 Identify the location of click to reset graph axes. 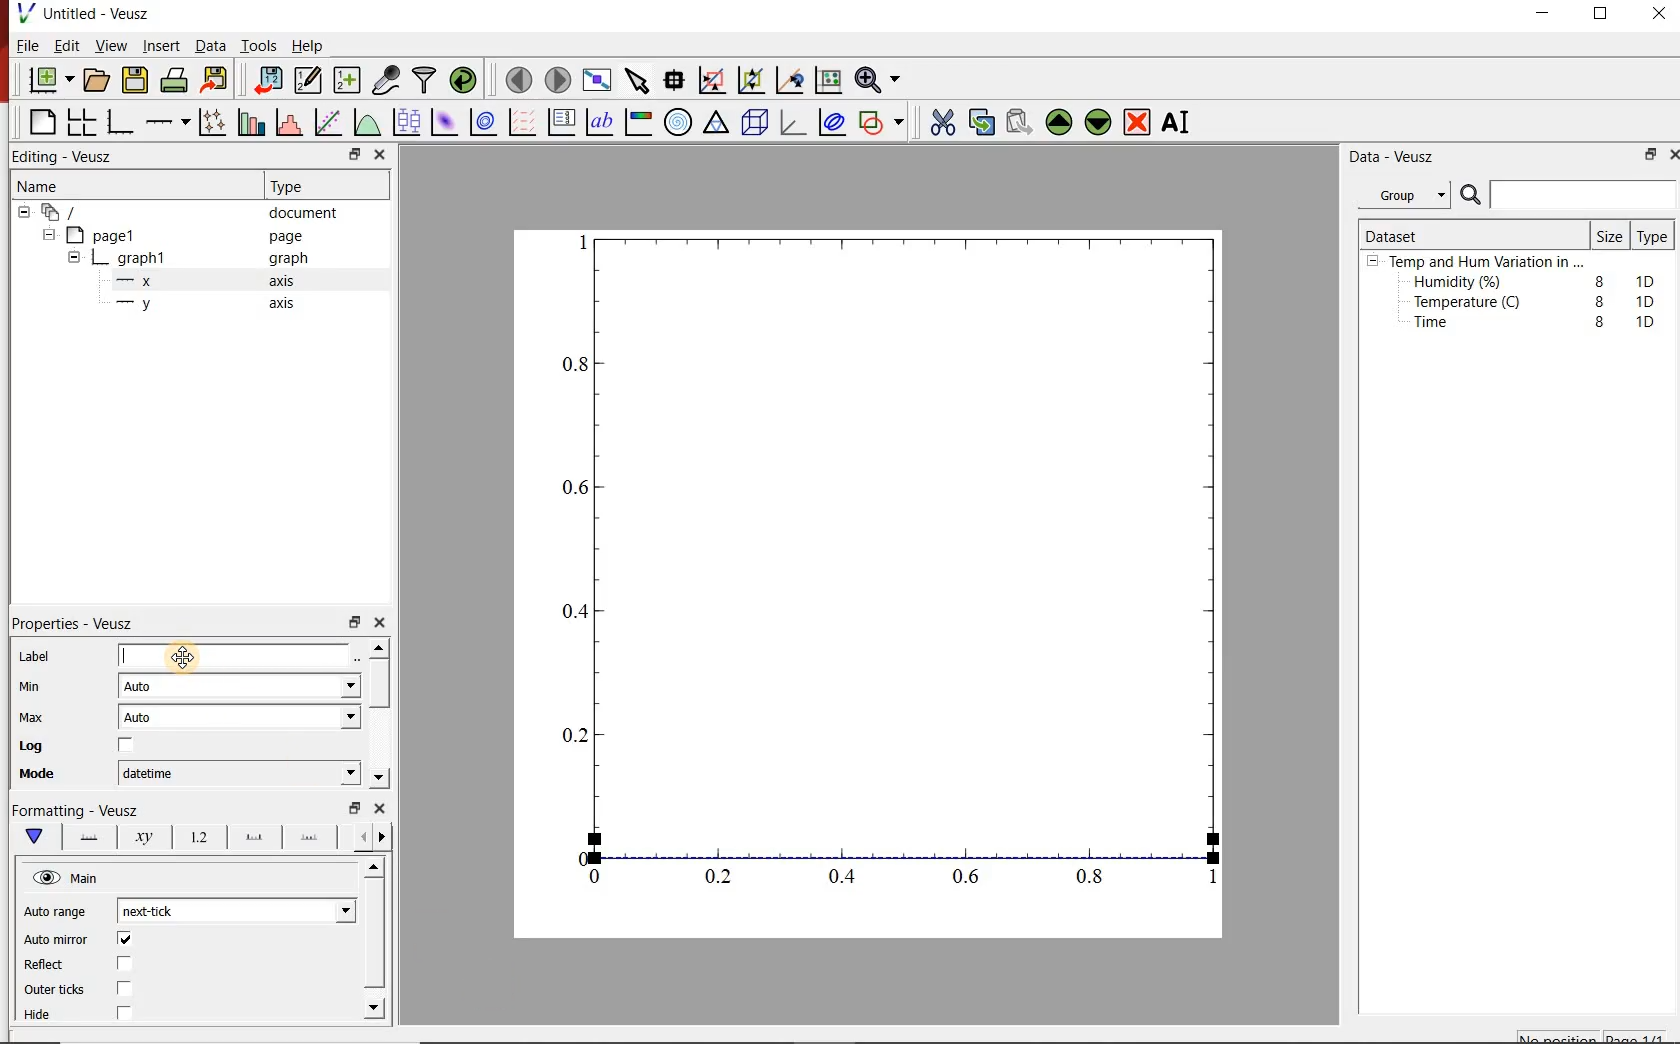
(825, 81).